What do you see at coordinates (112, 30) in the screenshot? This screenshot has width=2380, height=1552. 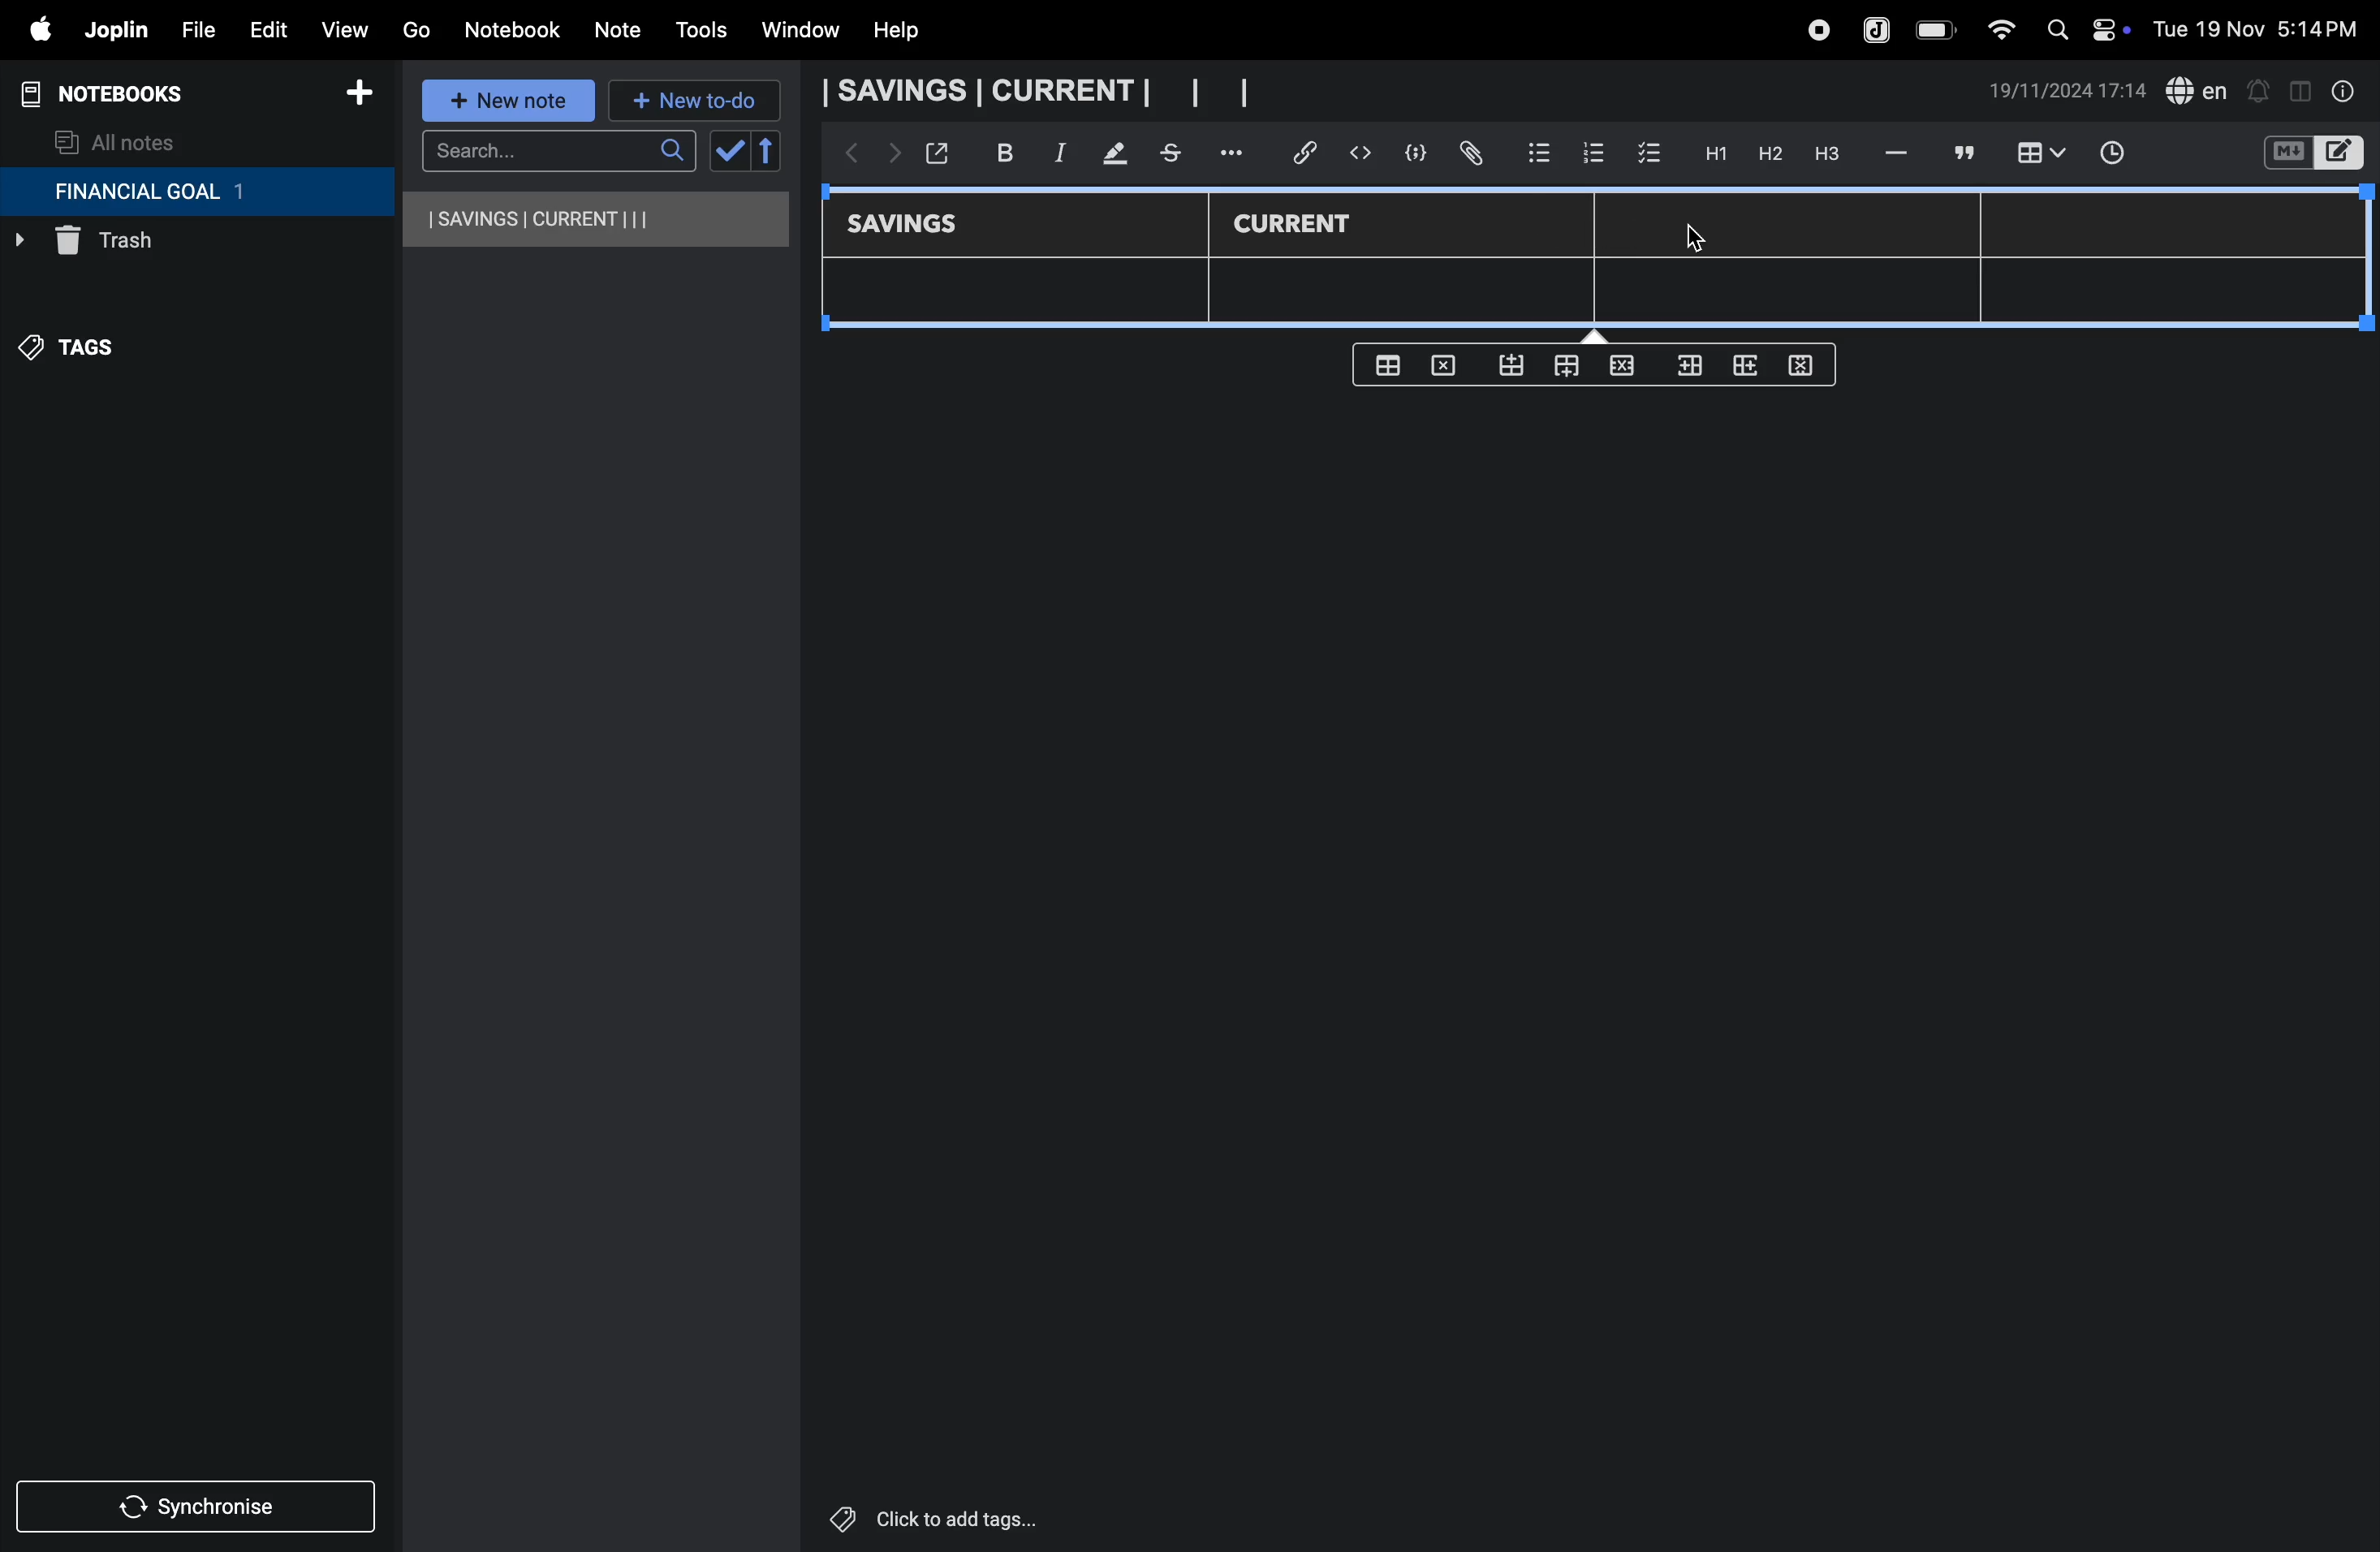 I see `joplin menu` at bounding box center [112, 30].